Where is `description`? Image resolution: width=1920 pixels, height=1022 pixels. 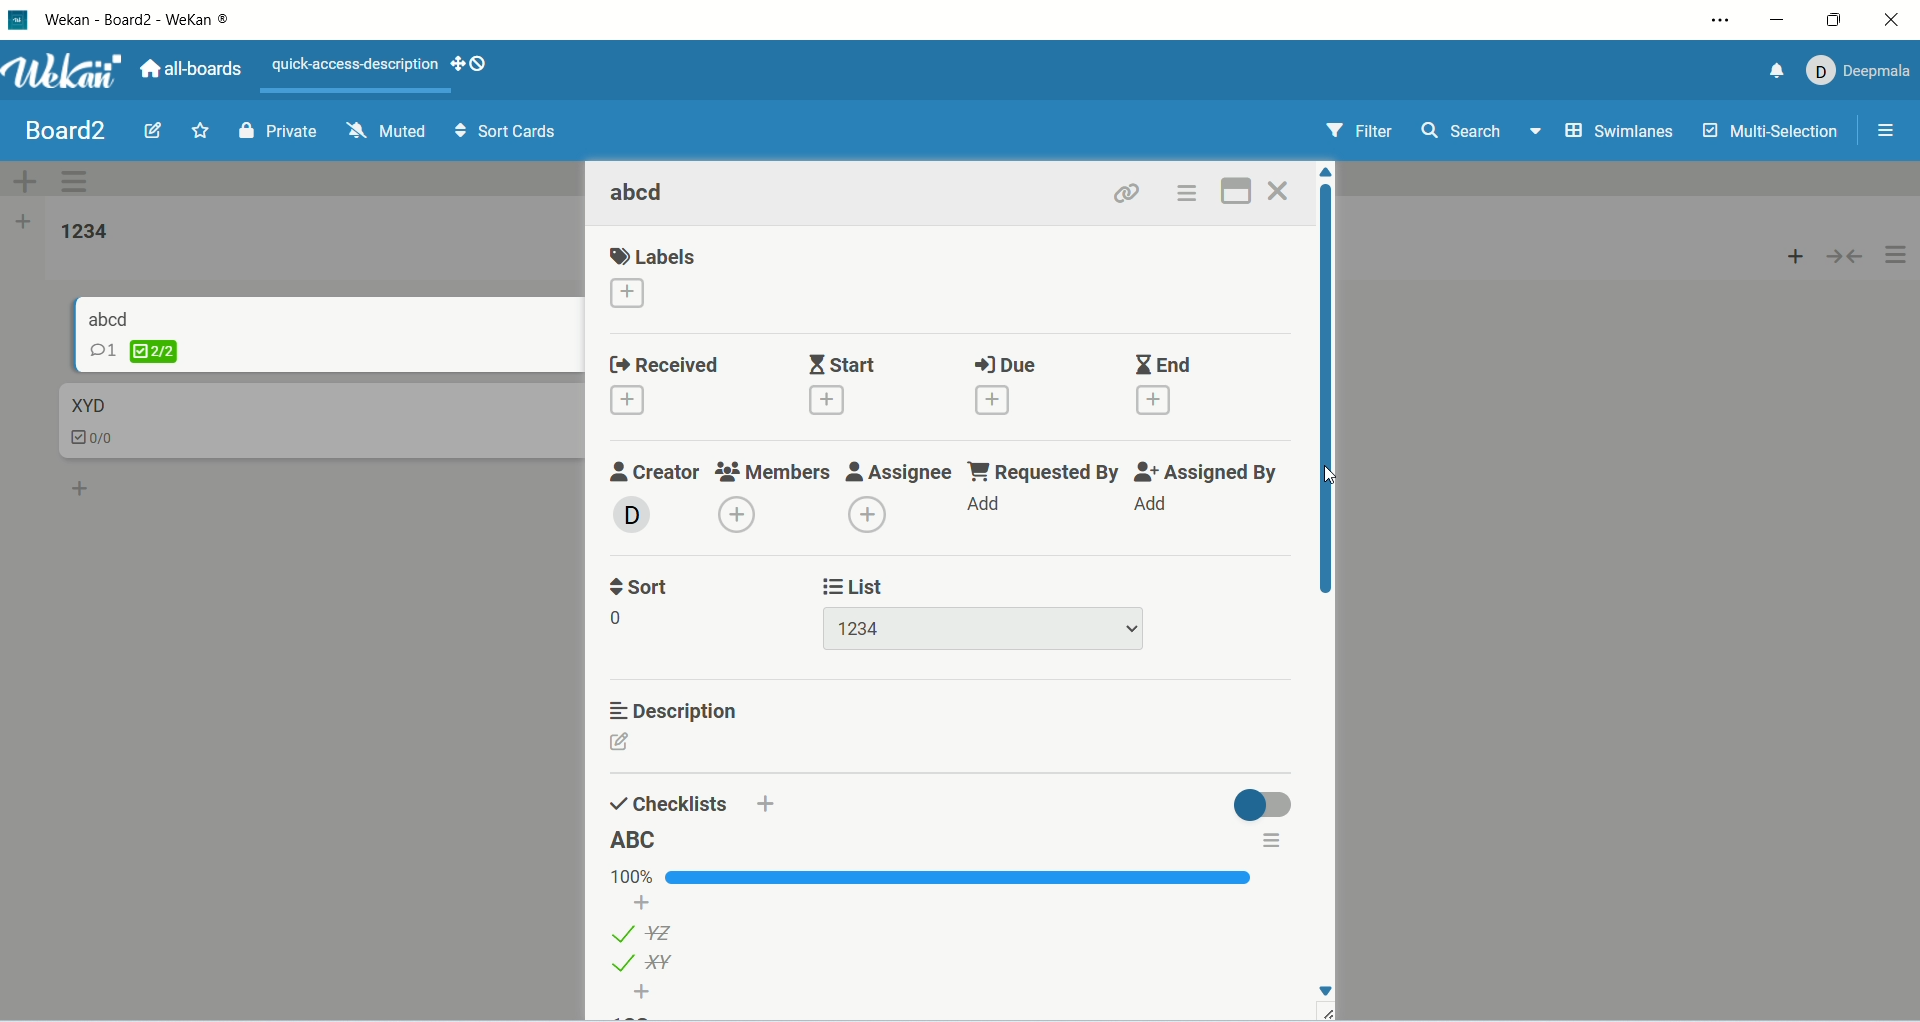
description is located at coordinates (681, 706).